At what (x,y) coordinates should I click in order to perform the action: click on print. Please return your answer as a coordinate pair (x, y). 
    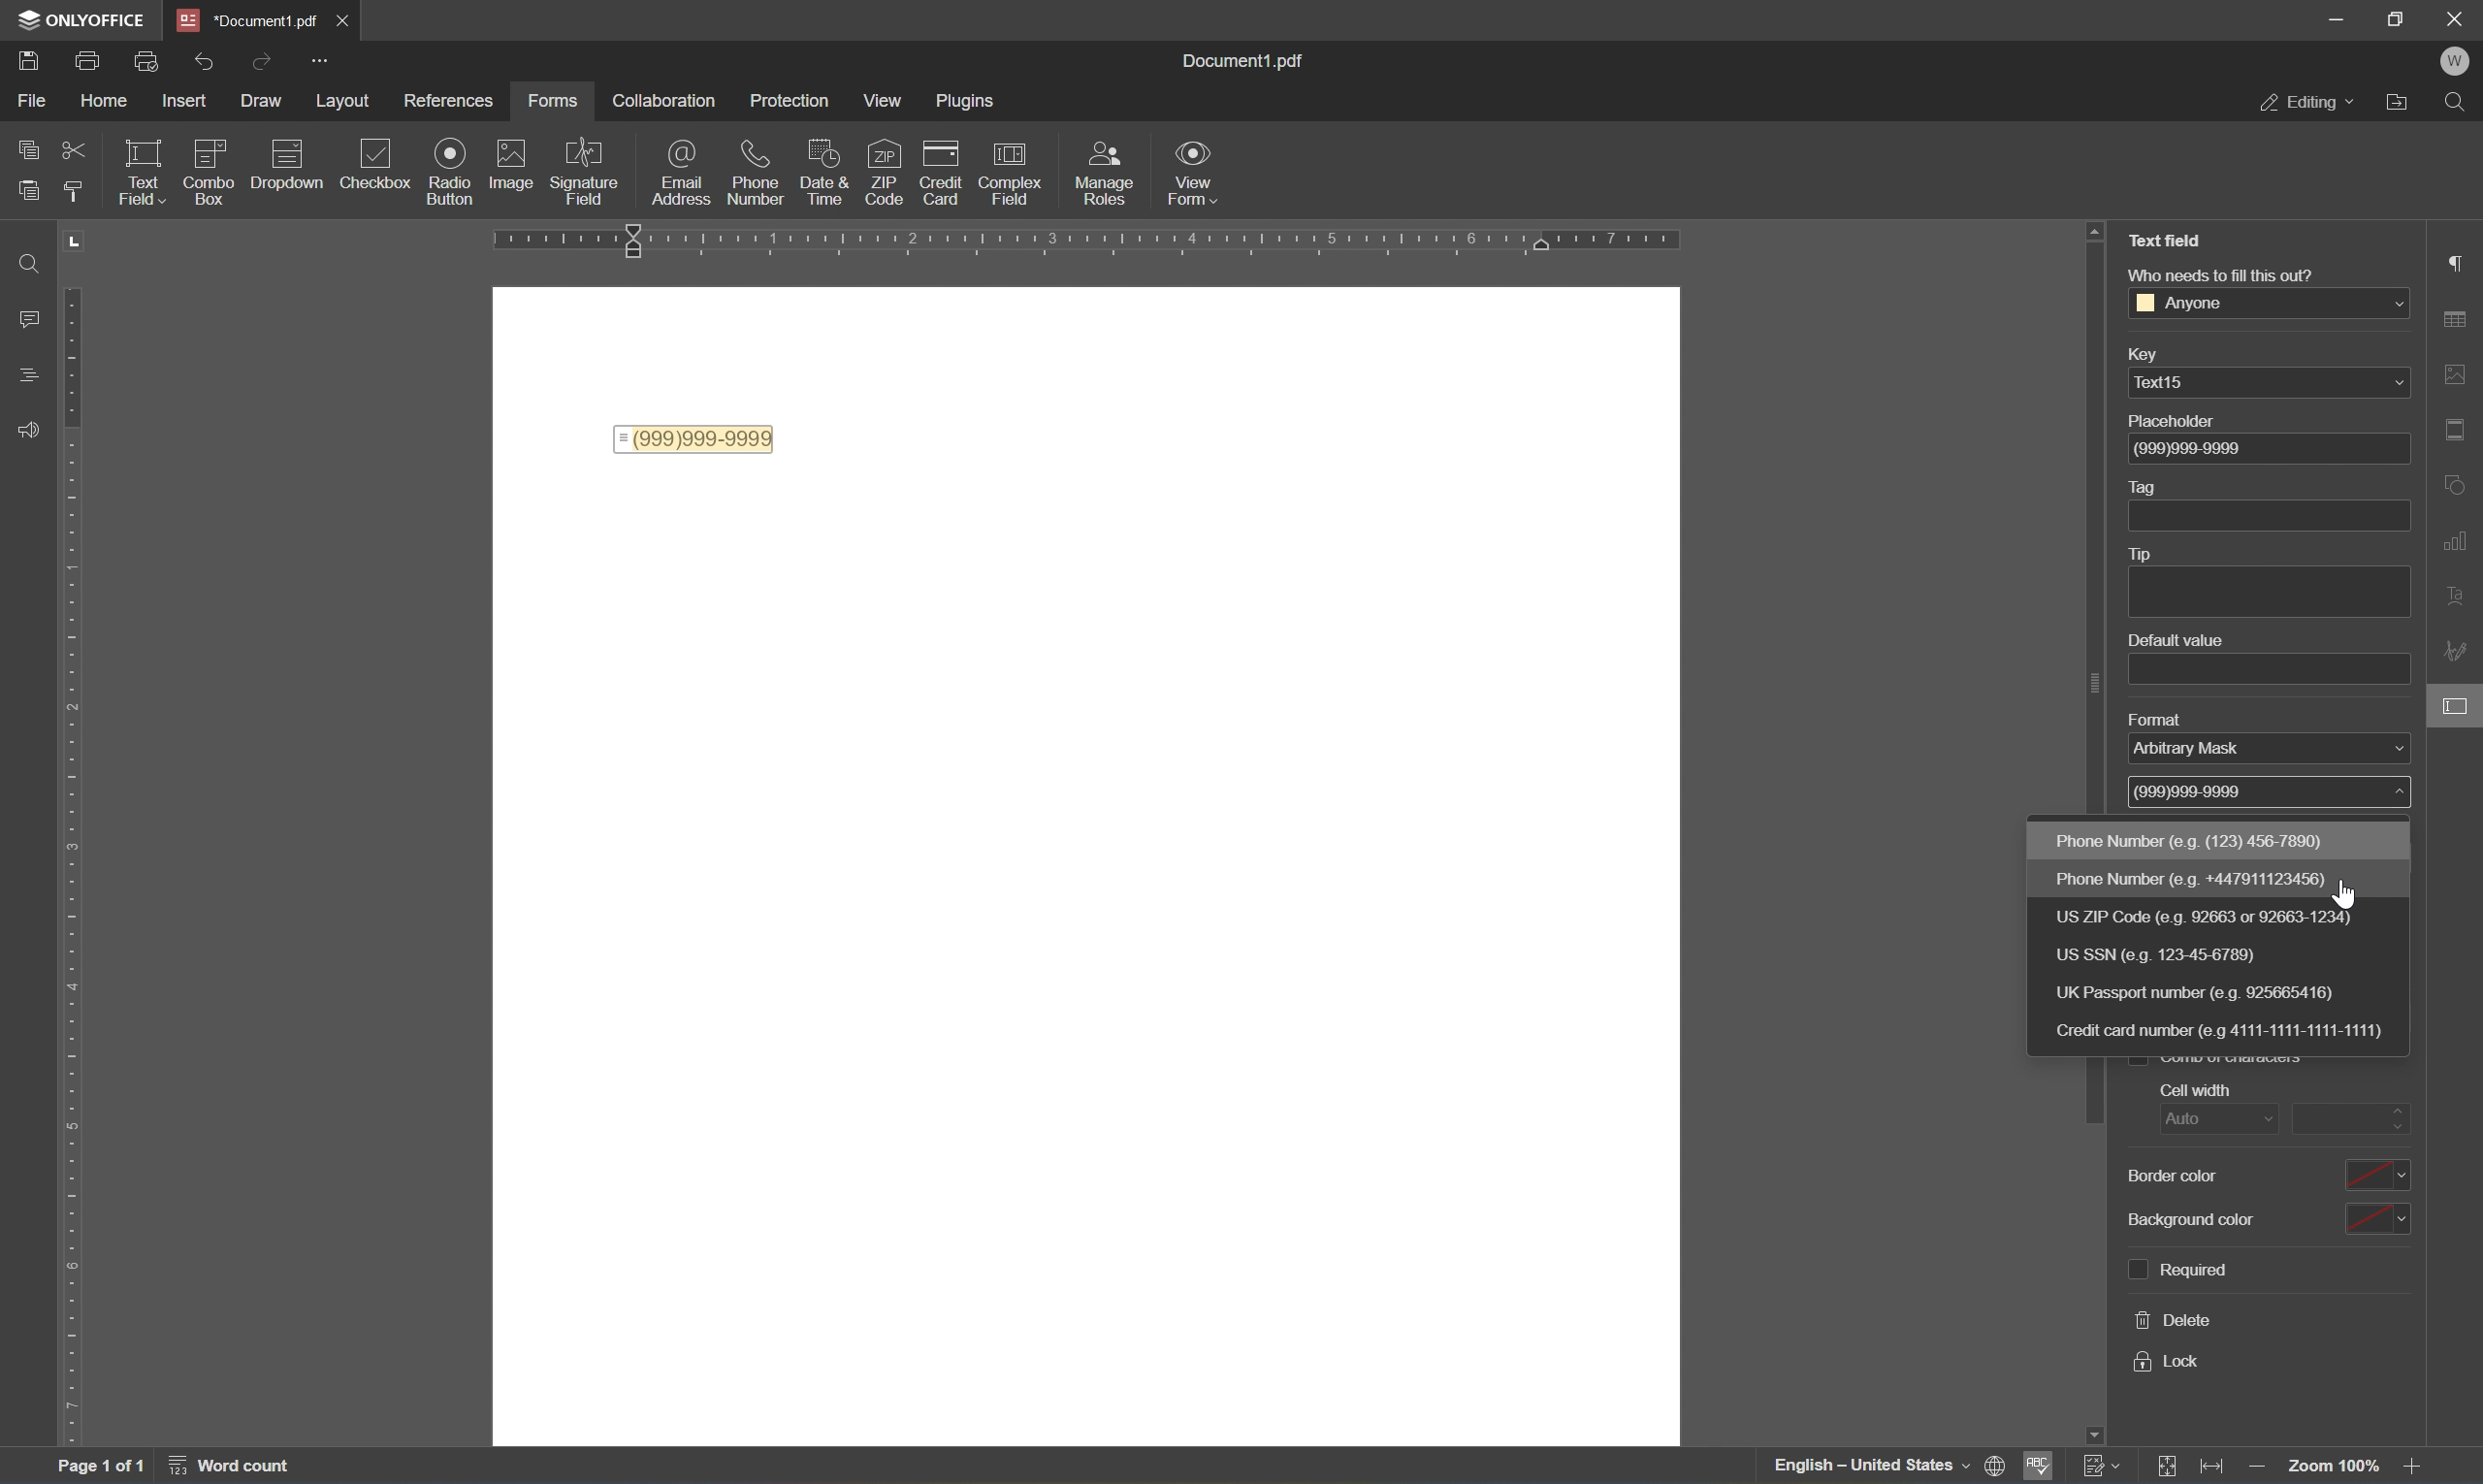
    Looking at the image, I should click on (148, 64).